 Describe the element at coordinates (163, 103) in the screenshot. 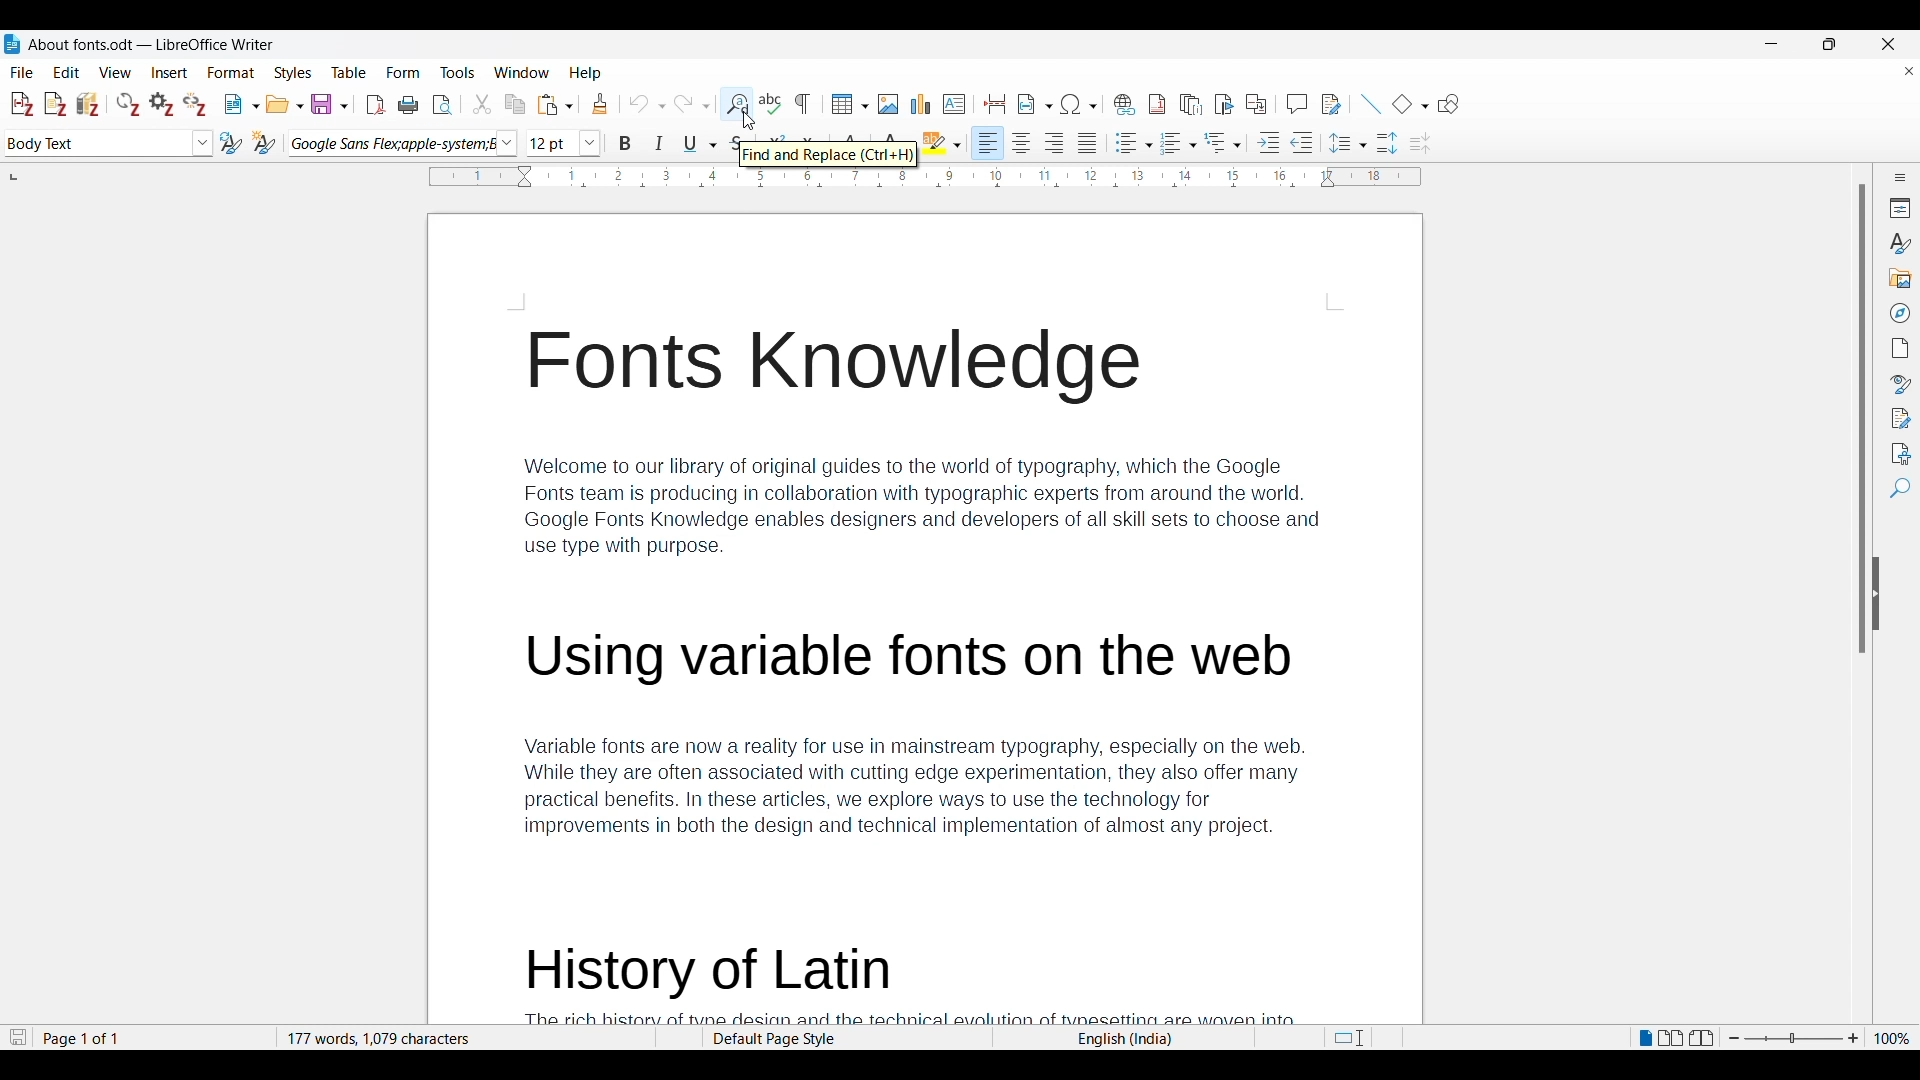

I see `Set document preferences` at that location.